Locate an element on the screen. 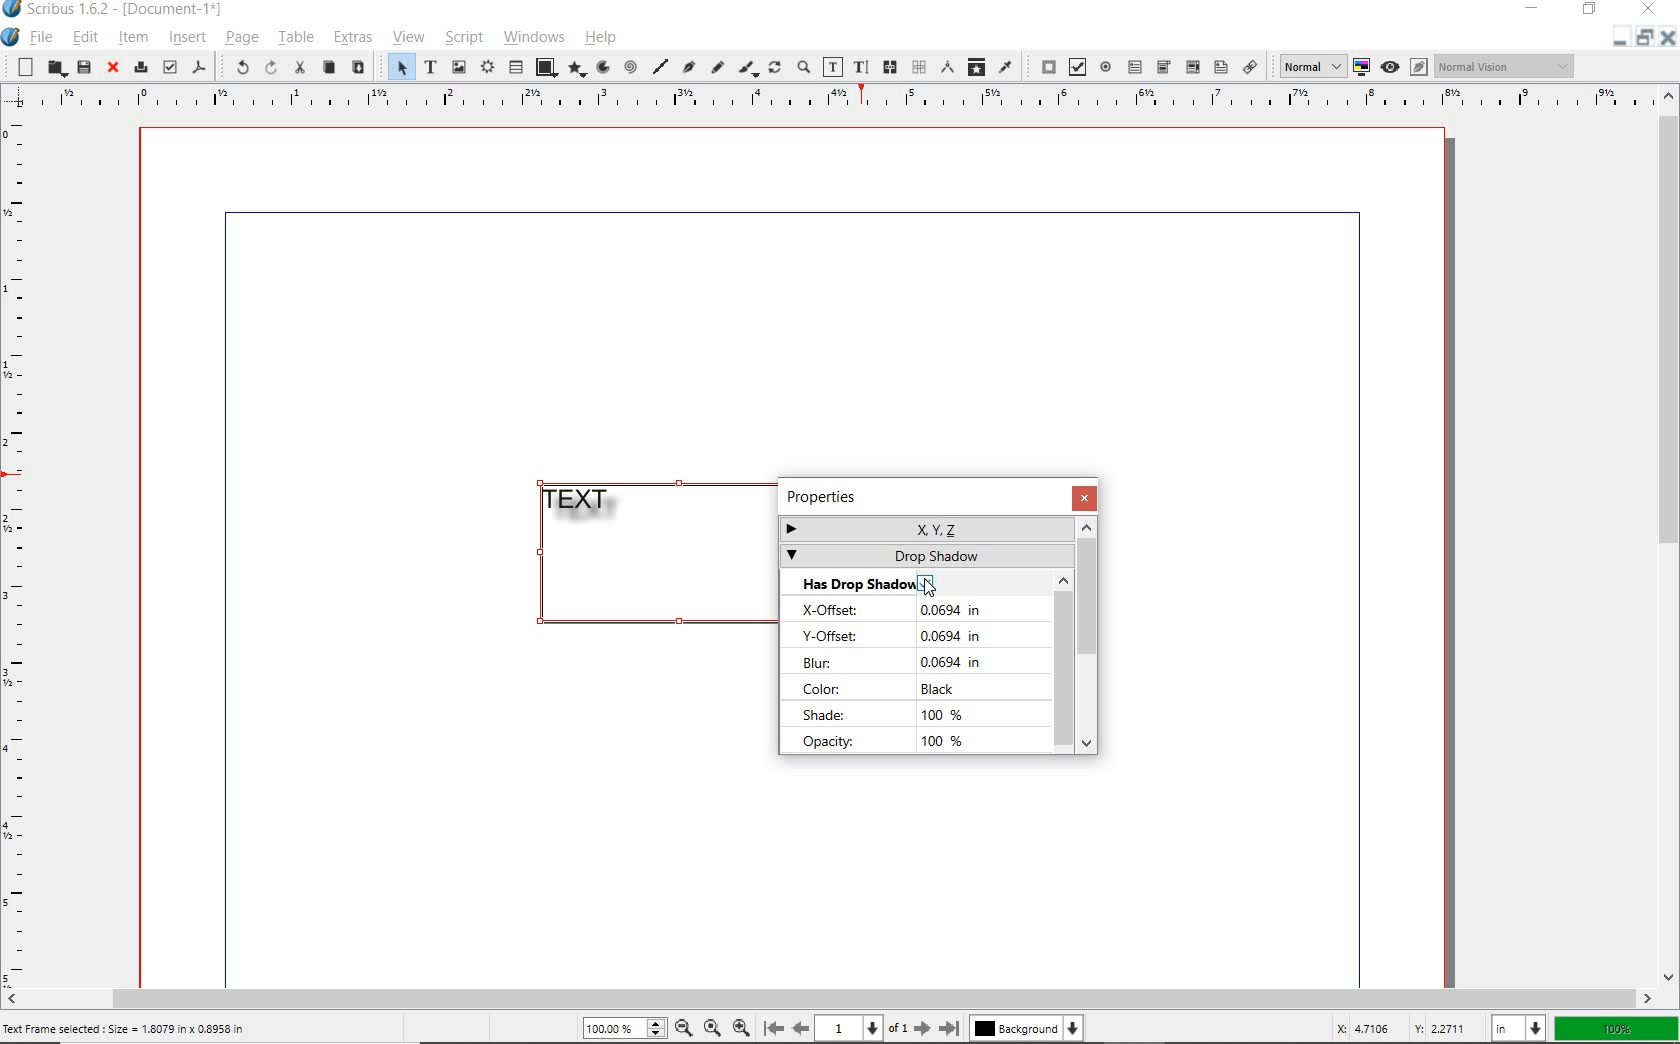 This screenshot has height=1044, width=1680. x,y,z is located at coordinates (924, 526).